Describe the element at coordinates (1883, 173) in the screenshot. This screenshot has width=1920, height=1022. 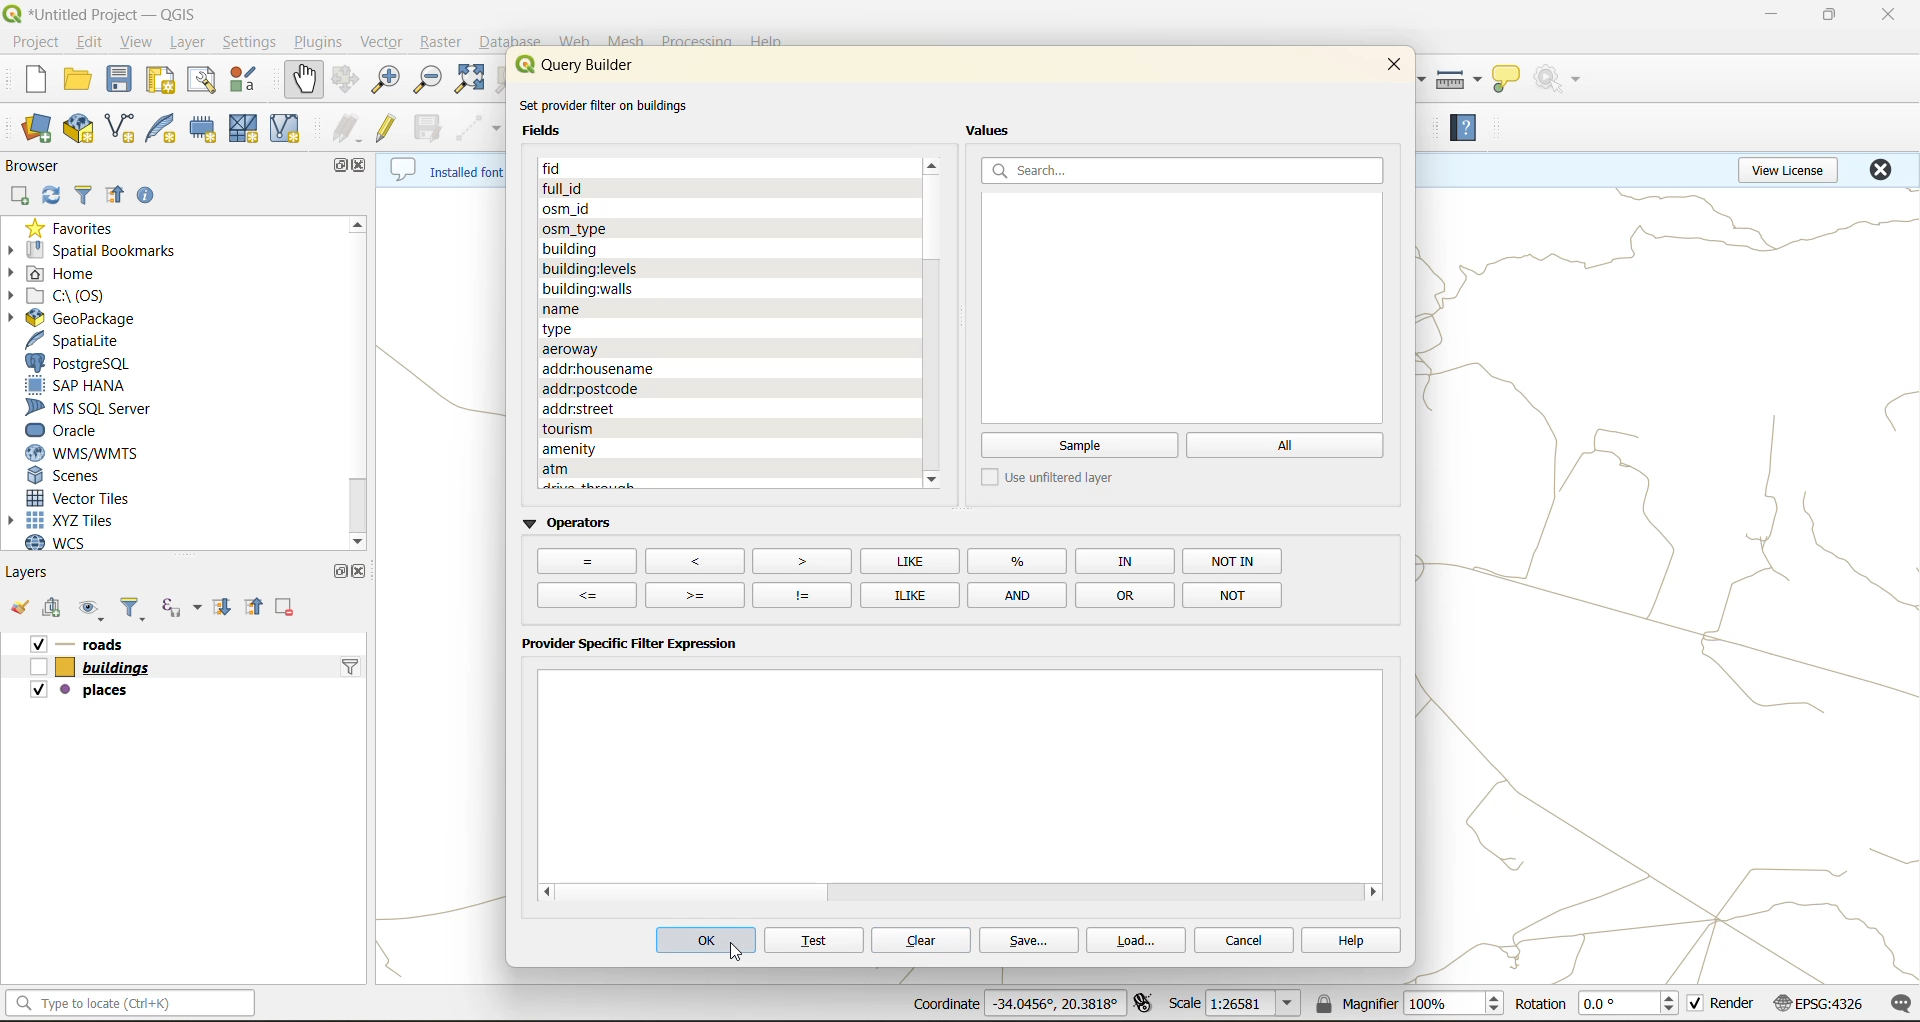
I see `close` at that location.